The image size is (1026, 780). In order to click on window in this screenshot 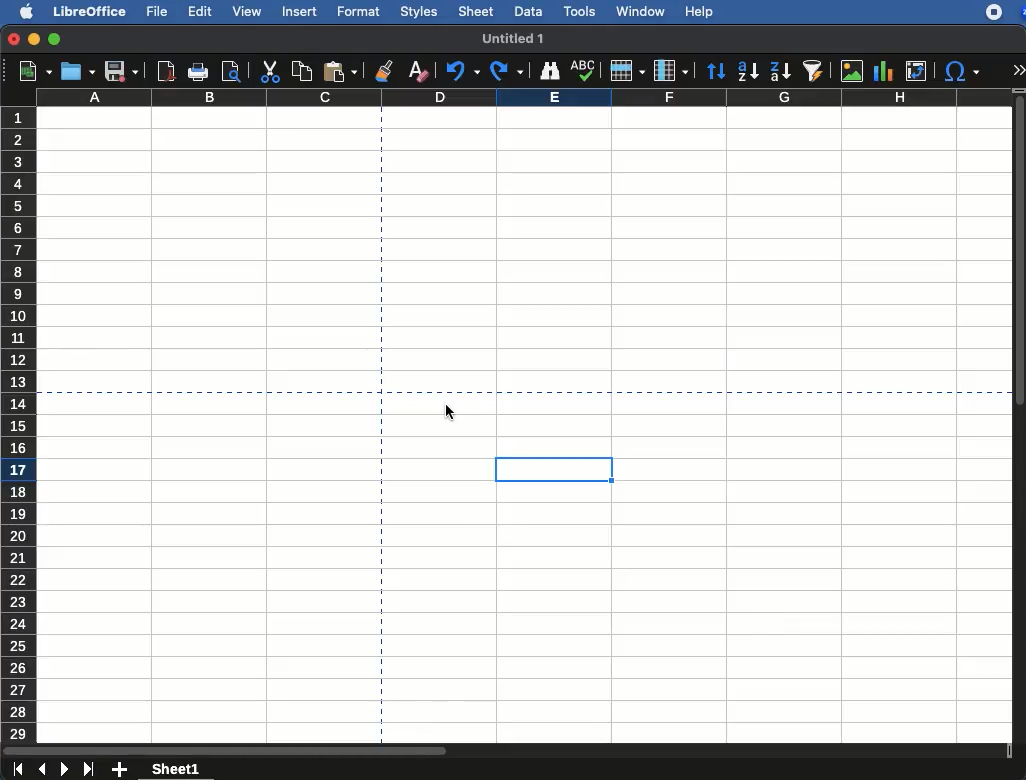, I will do `click(639, 13)`.